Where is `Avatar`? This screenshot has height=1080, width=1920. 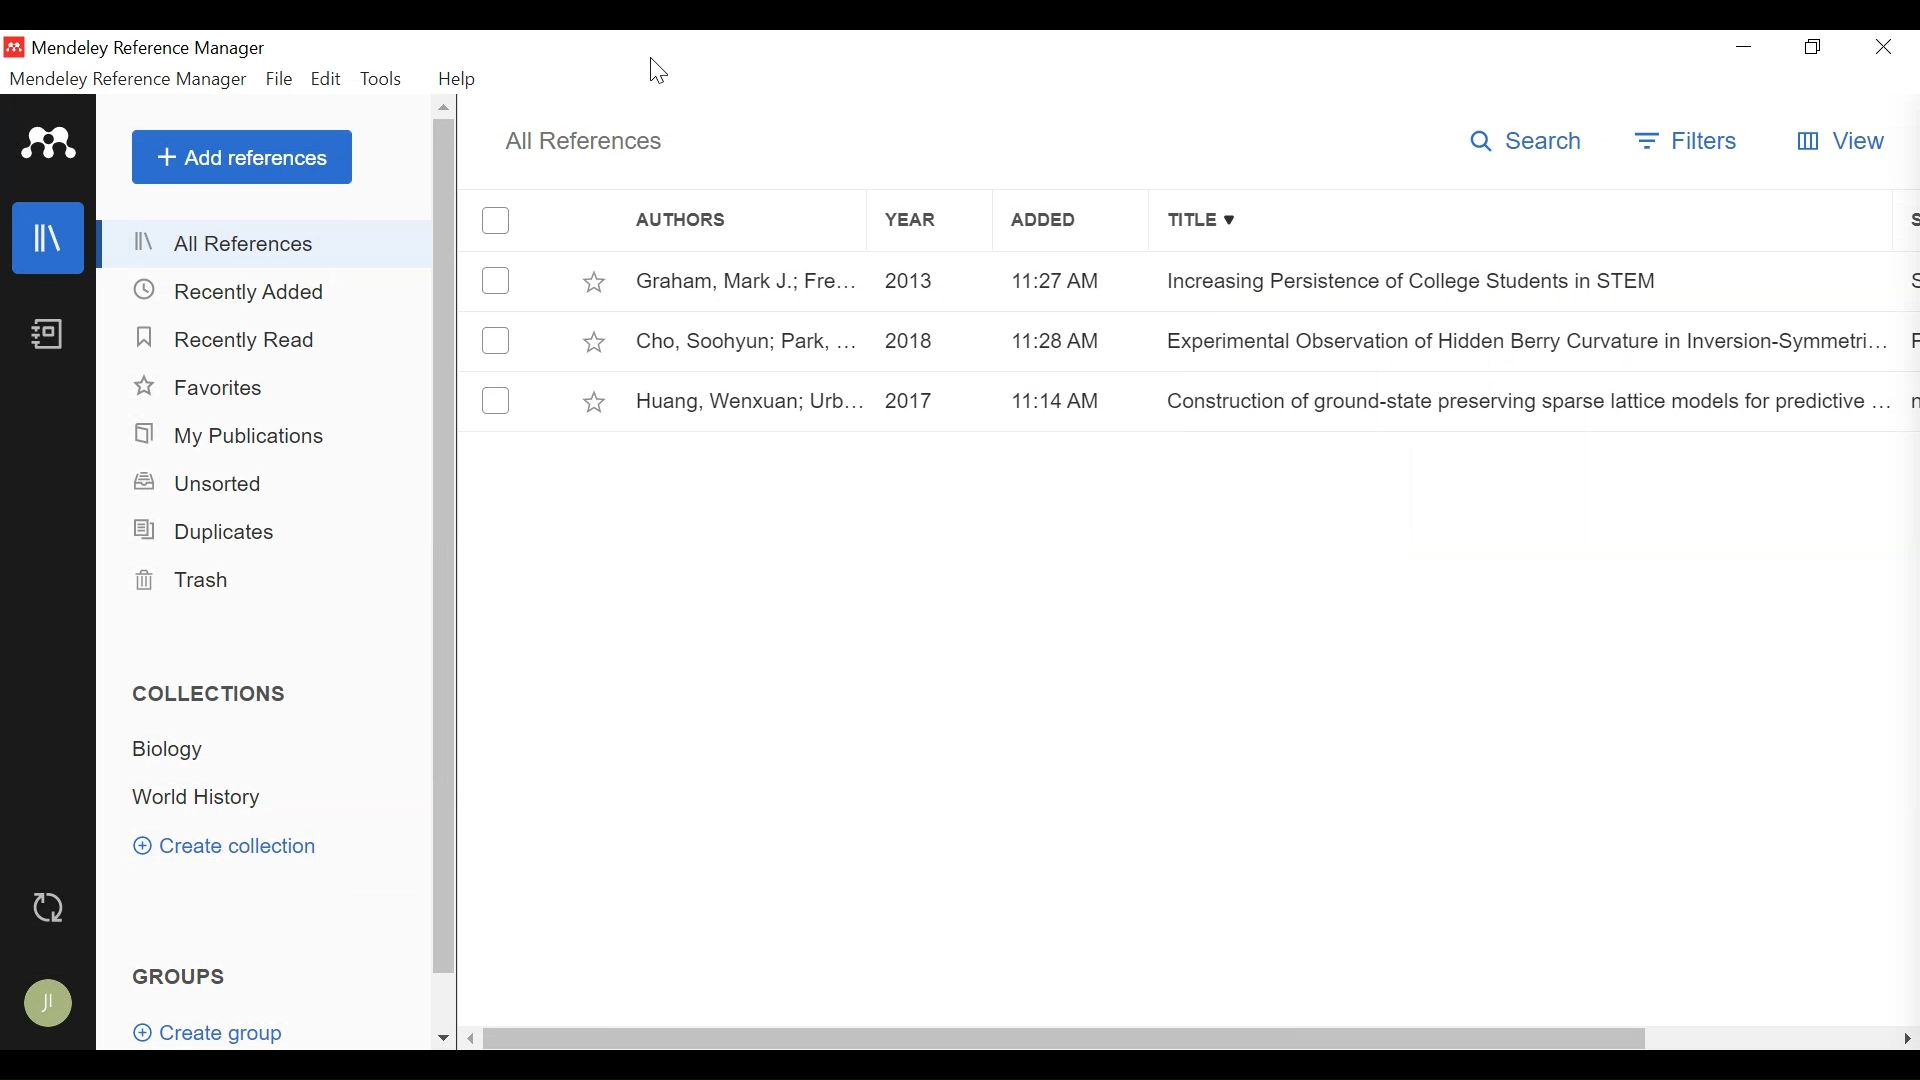
Avatar is located at coordinates (49, 1000).